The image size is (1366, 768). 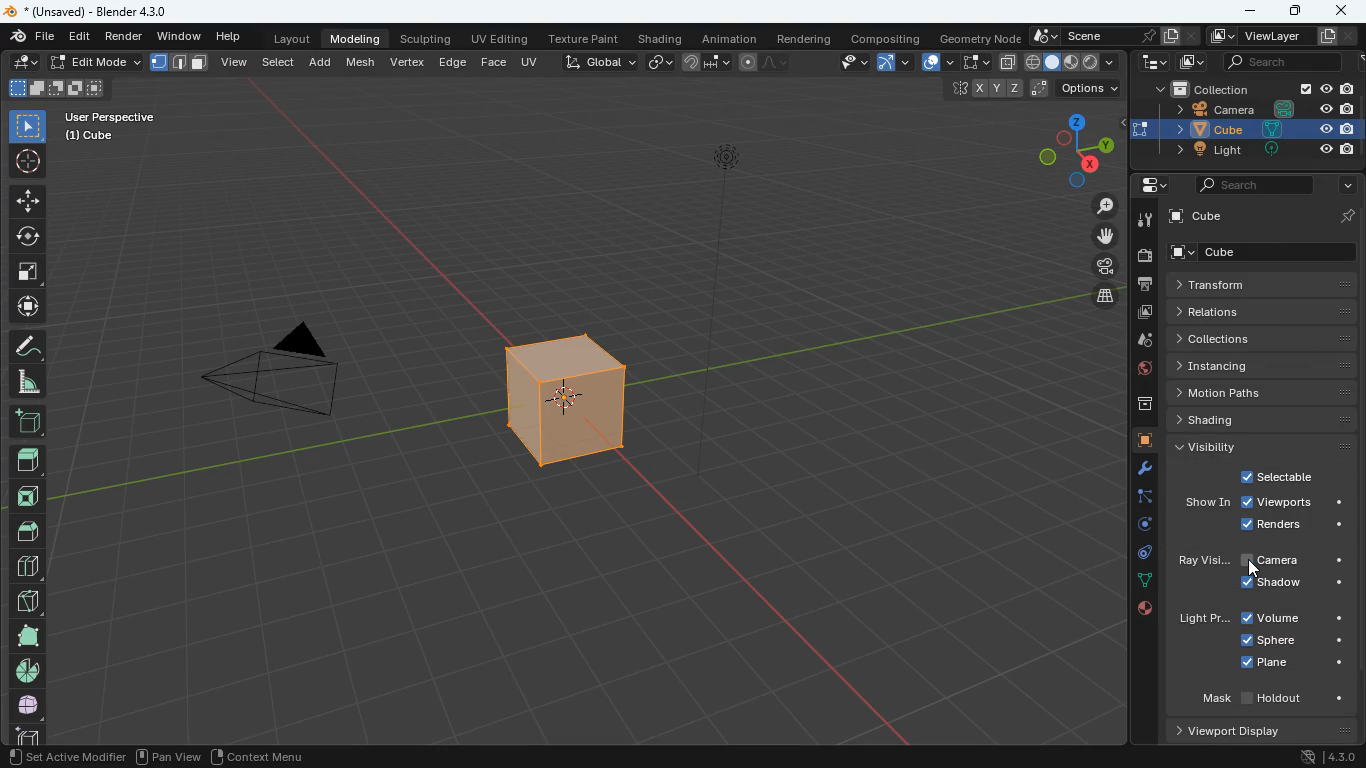 What do you see at coordinates (1262, 109) in the screenshot?
I see `camera` at bounding box center [1262, 109].